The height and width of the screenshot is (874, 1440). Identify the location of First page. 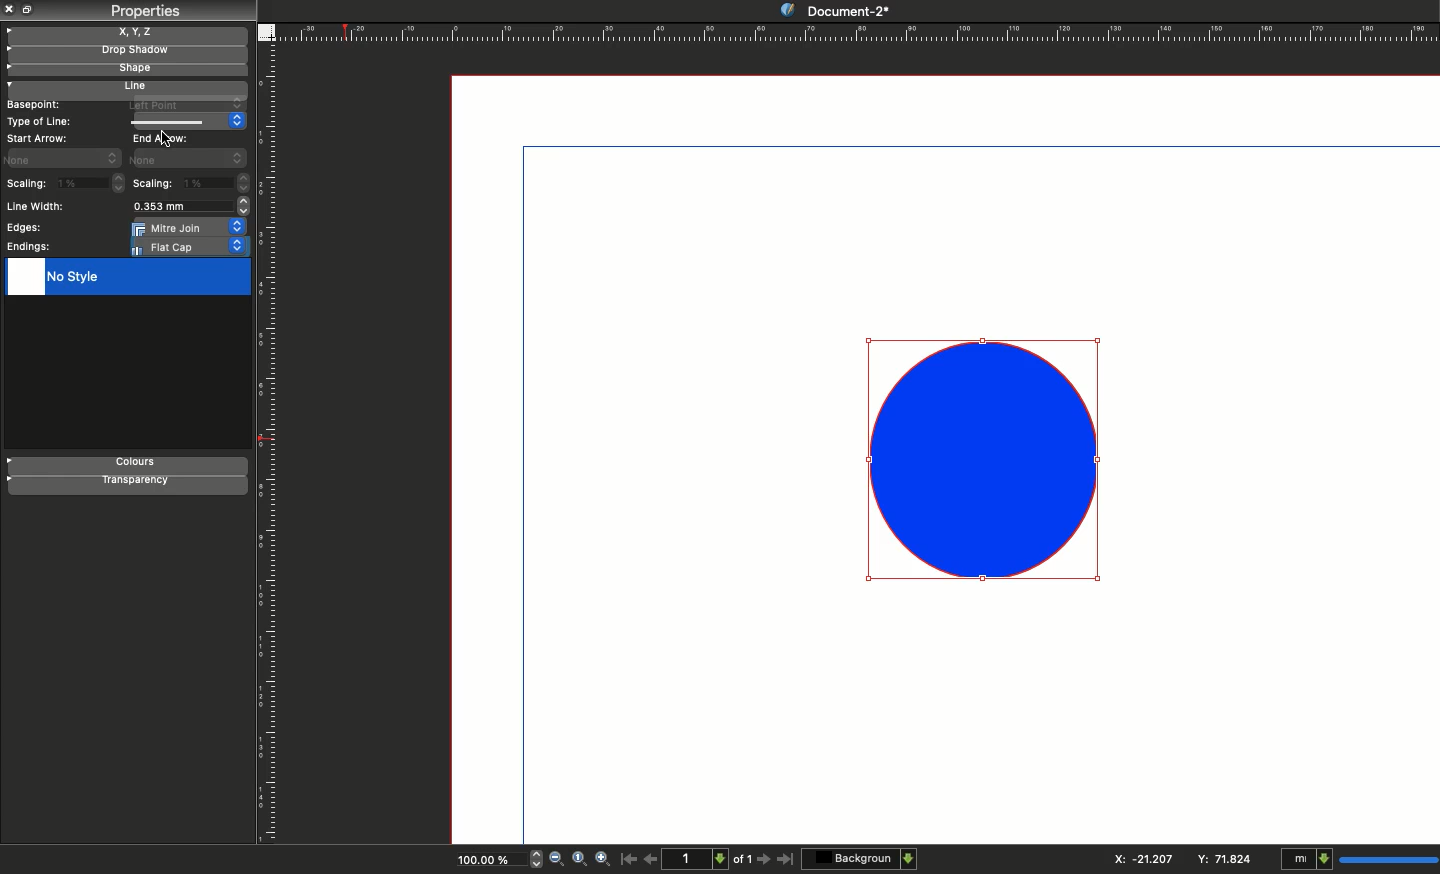
(629, 858).